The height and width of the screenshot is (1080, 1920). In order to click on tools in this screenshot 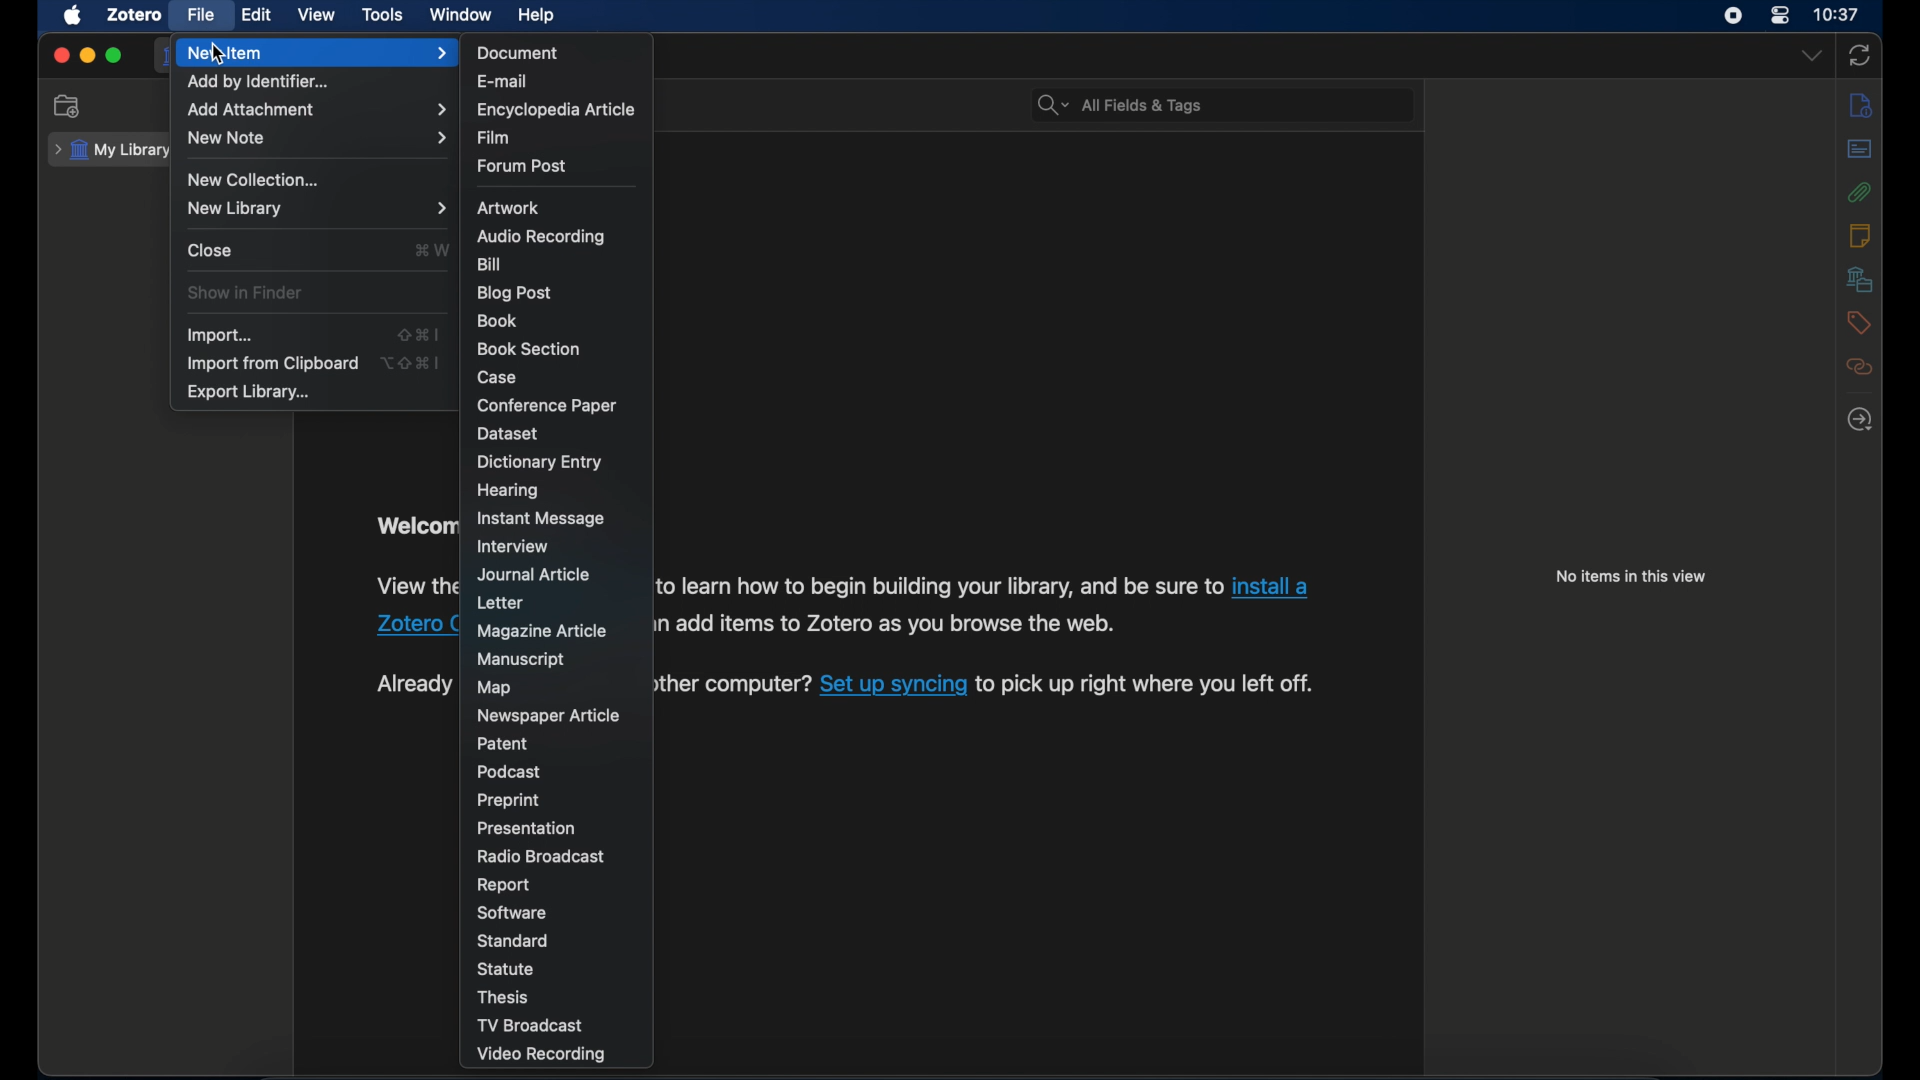, I will do `click(382, 15)`.